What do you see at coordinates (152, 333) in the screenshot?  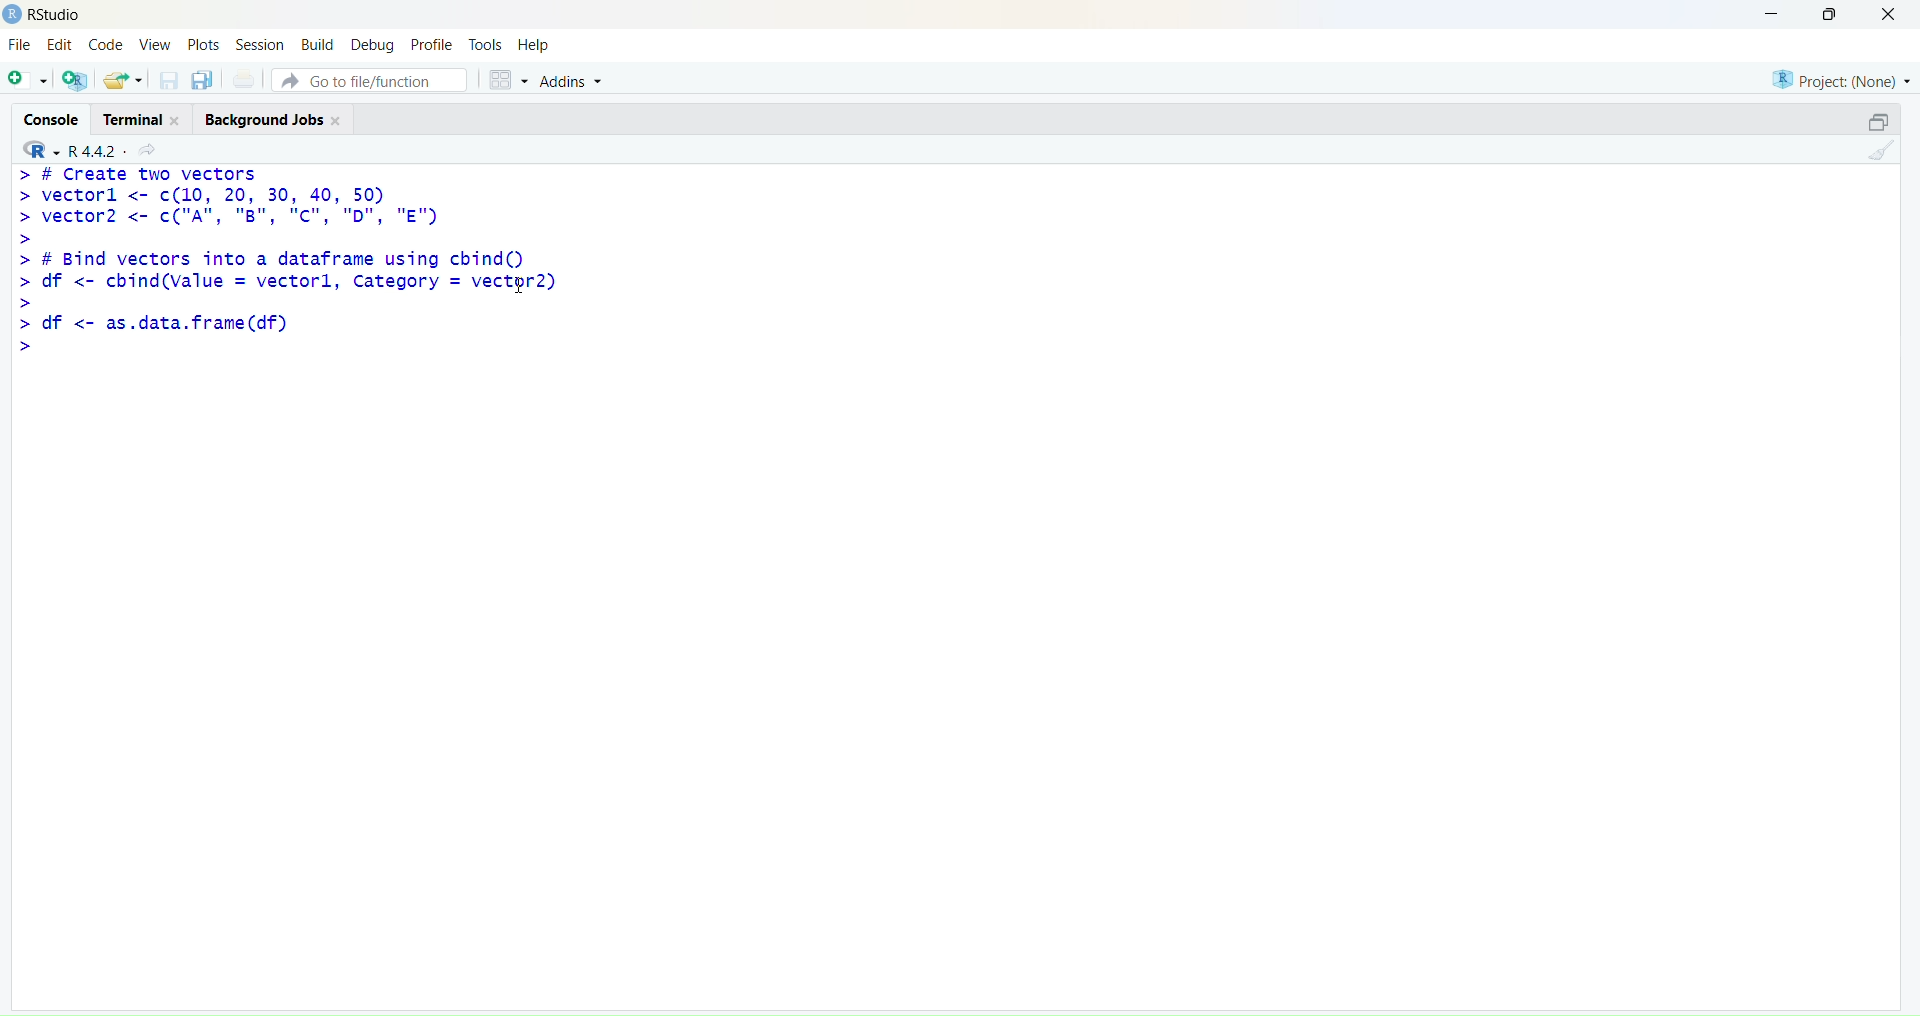 I see `df <- as.data.frame(df)` at bounding box center [152, 333].